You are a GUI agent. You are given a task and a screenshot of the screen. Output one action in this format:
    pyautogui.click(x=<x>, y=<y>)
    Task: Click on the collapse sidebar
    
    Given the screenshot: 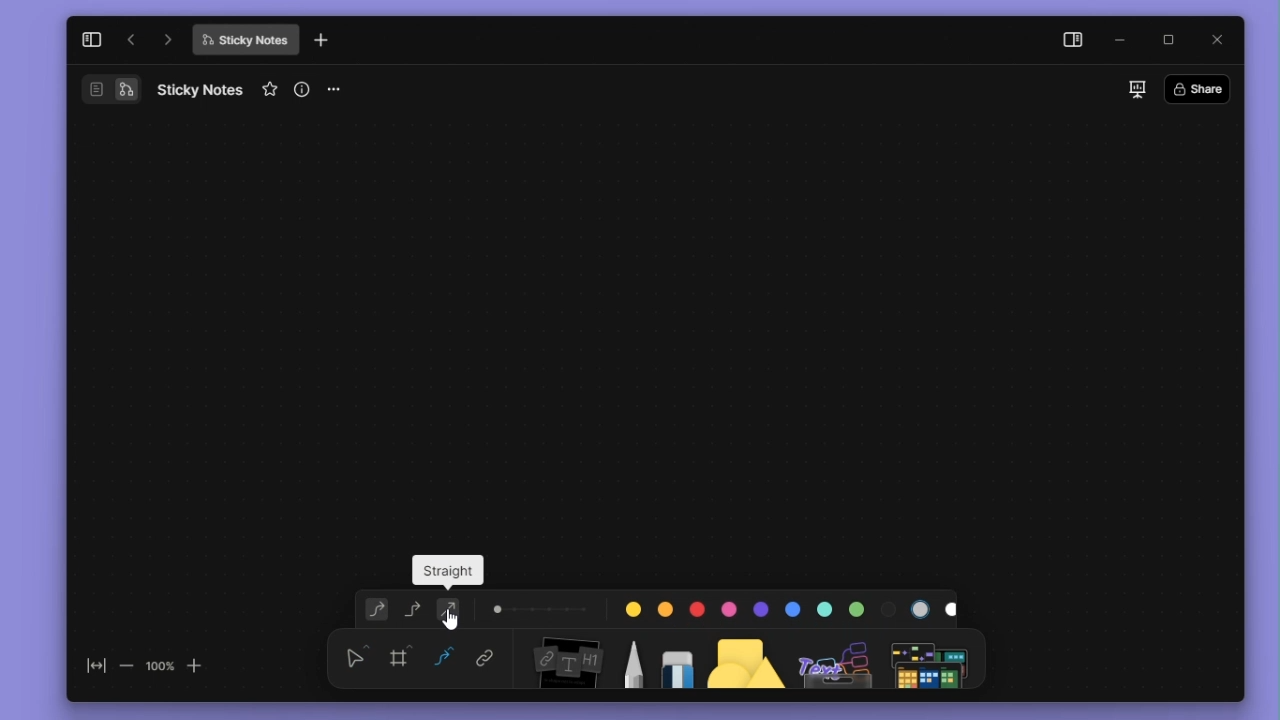 What is the action you would take?
    pyautogui.click(x=91, y=39)
    